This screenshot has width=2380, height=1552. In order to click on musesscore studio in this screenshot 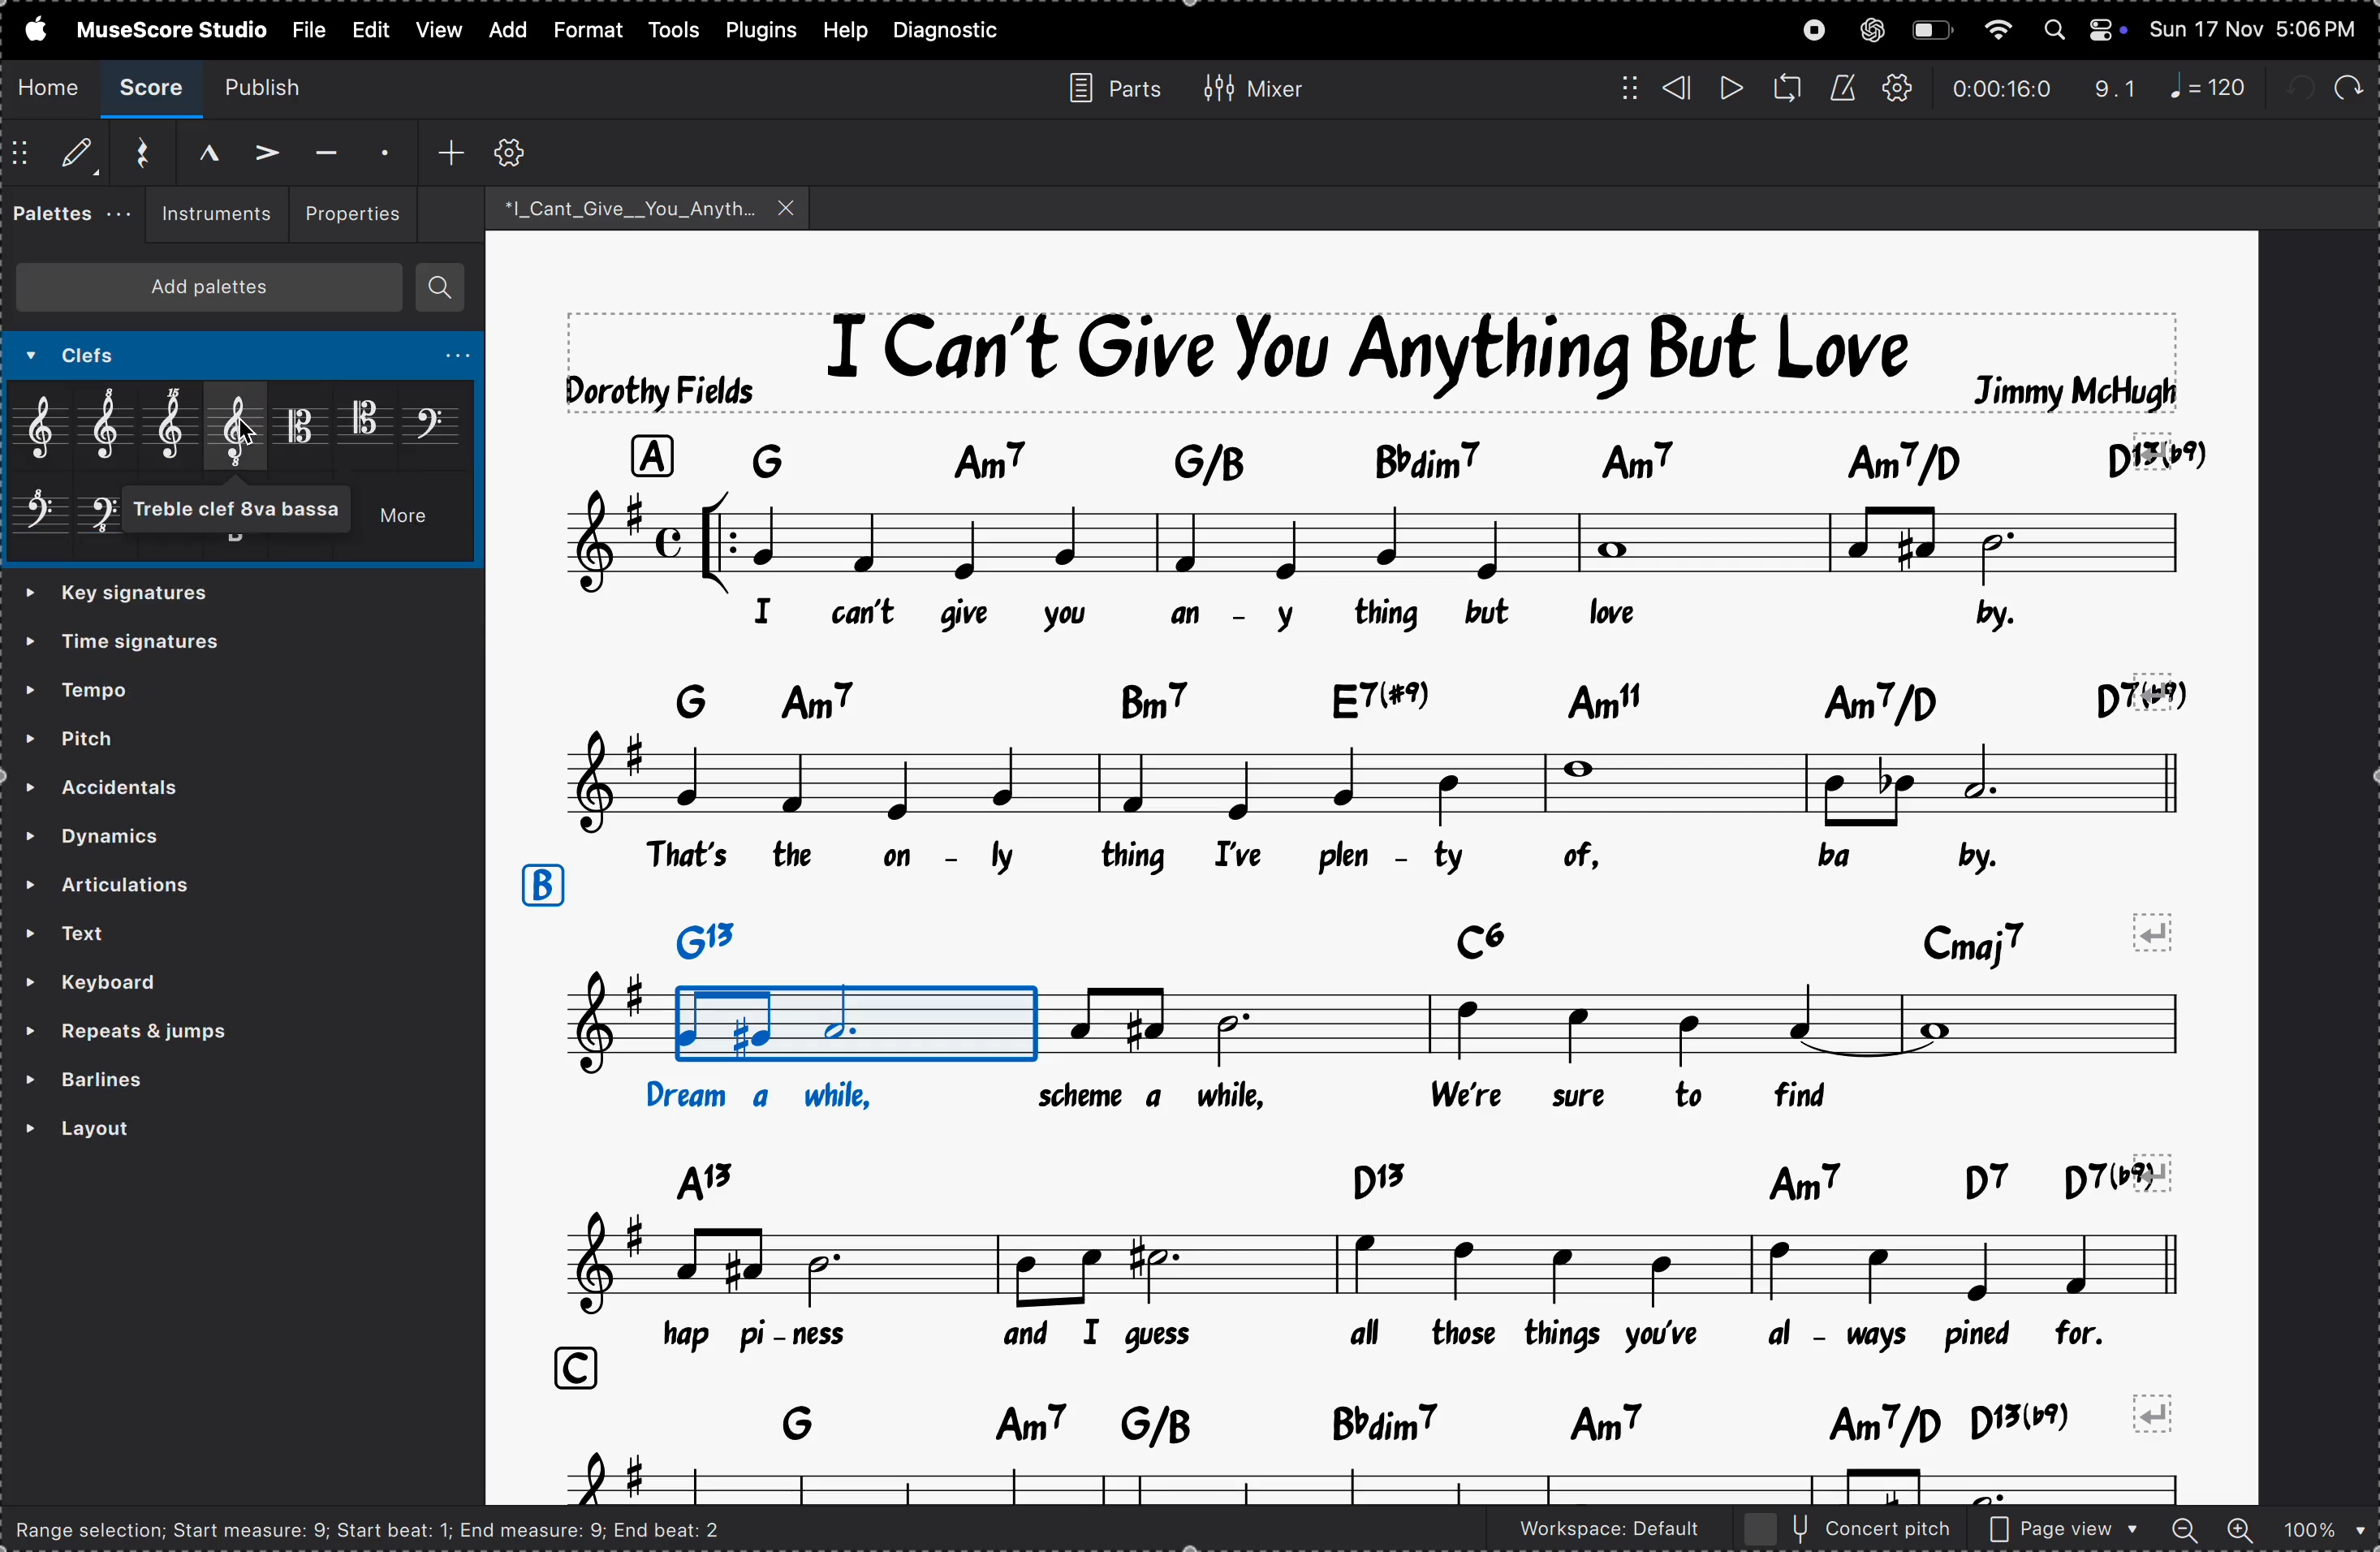, I will do `click(170, 28)`.